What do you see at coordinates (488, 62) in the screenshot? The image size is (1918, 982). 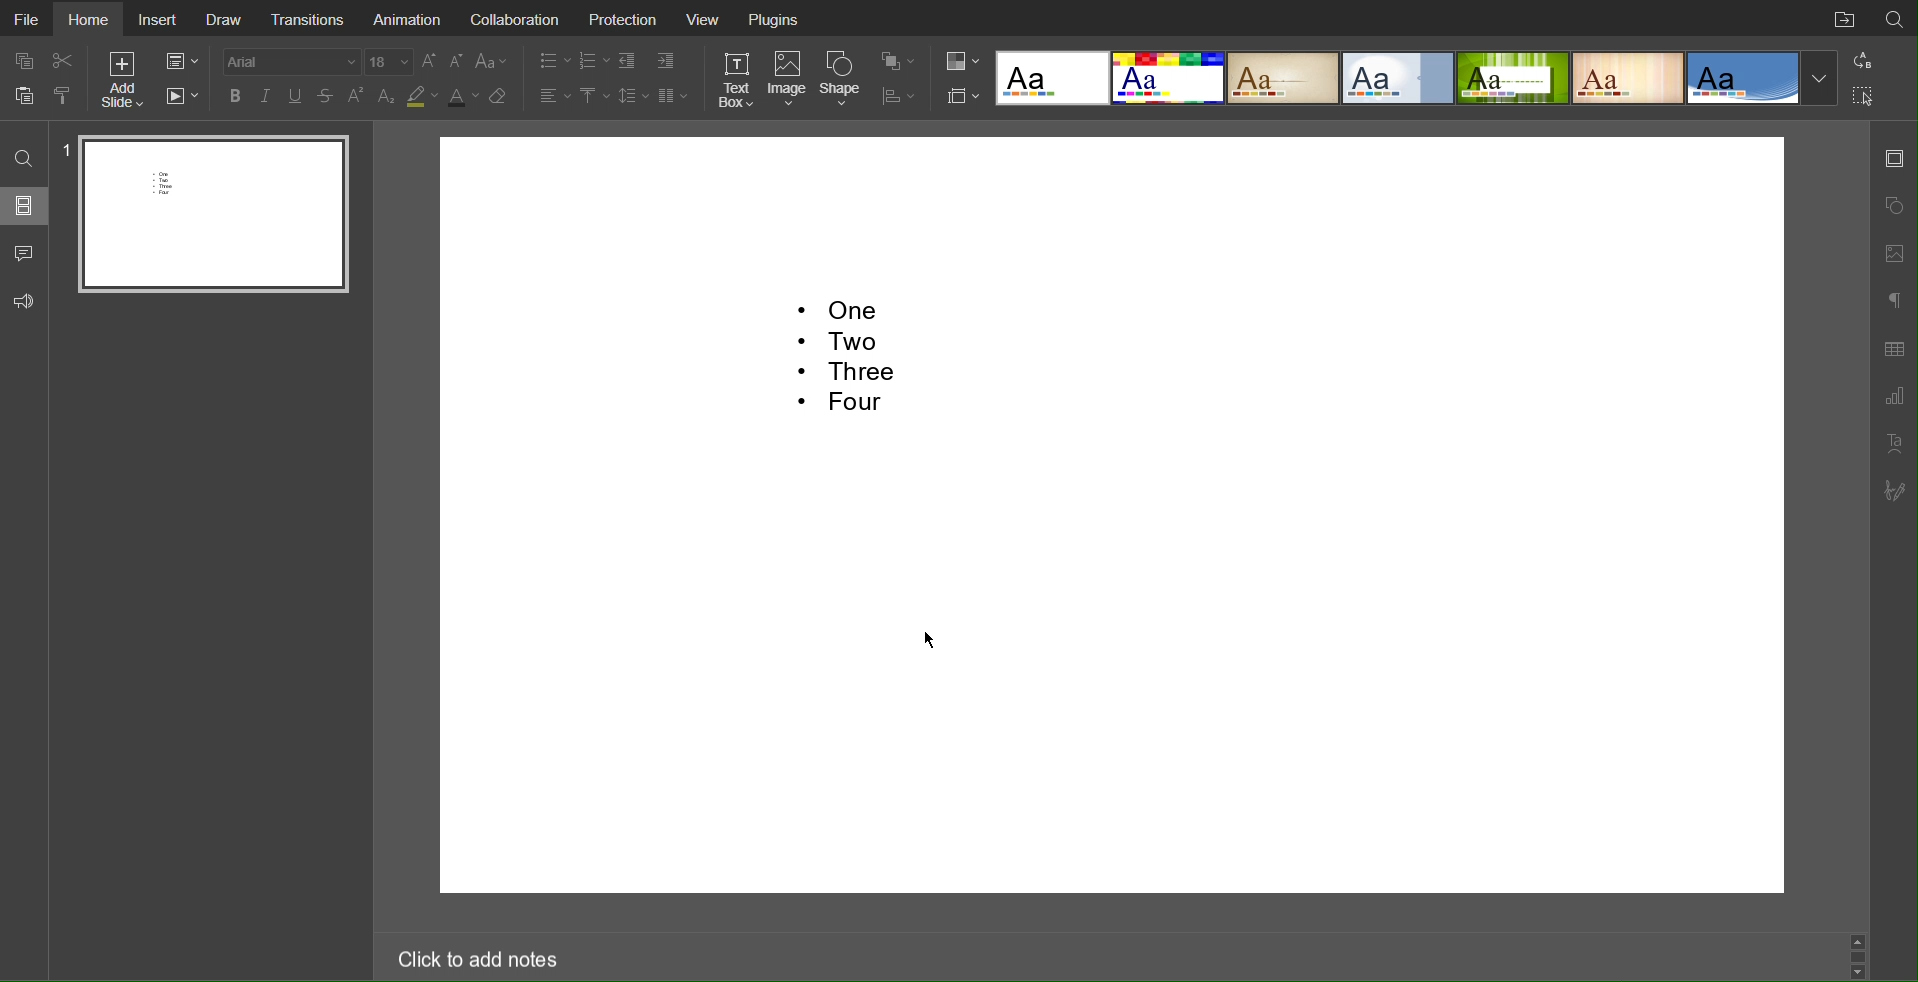 I see `Text Case Settings` at bounding box center [488, 62].